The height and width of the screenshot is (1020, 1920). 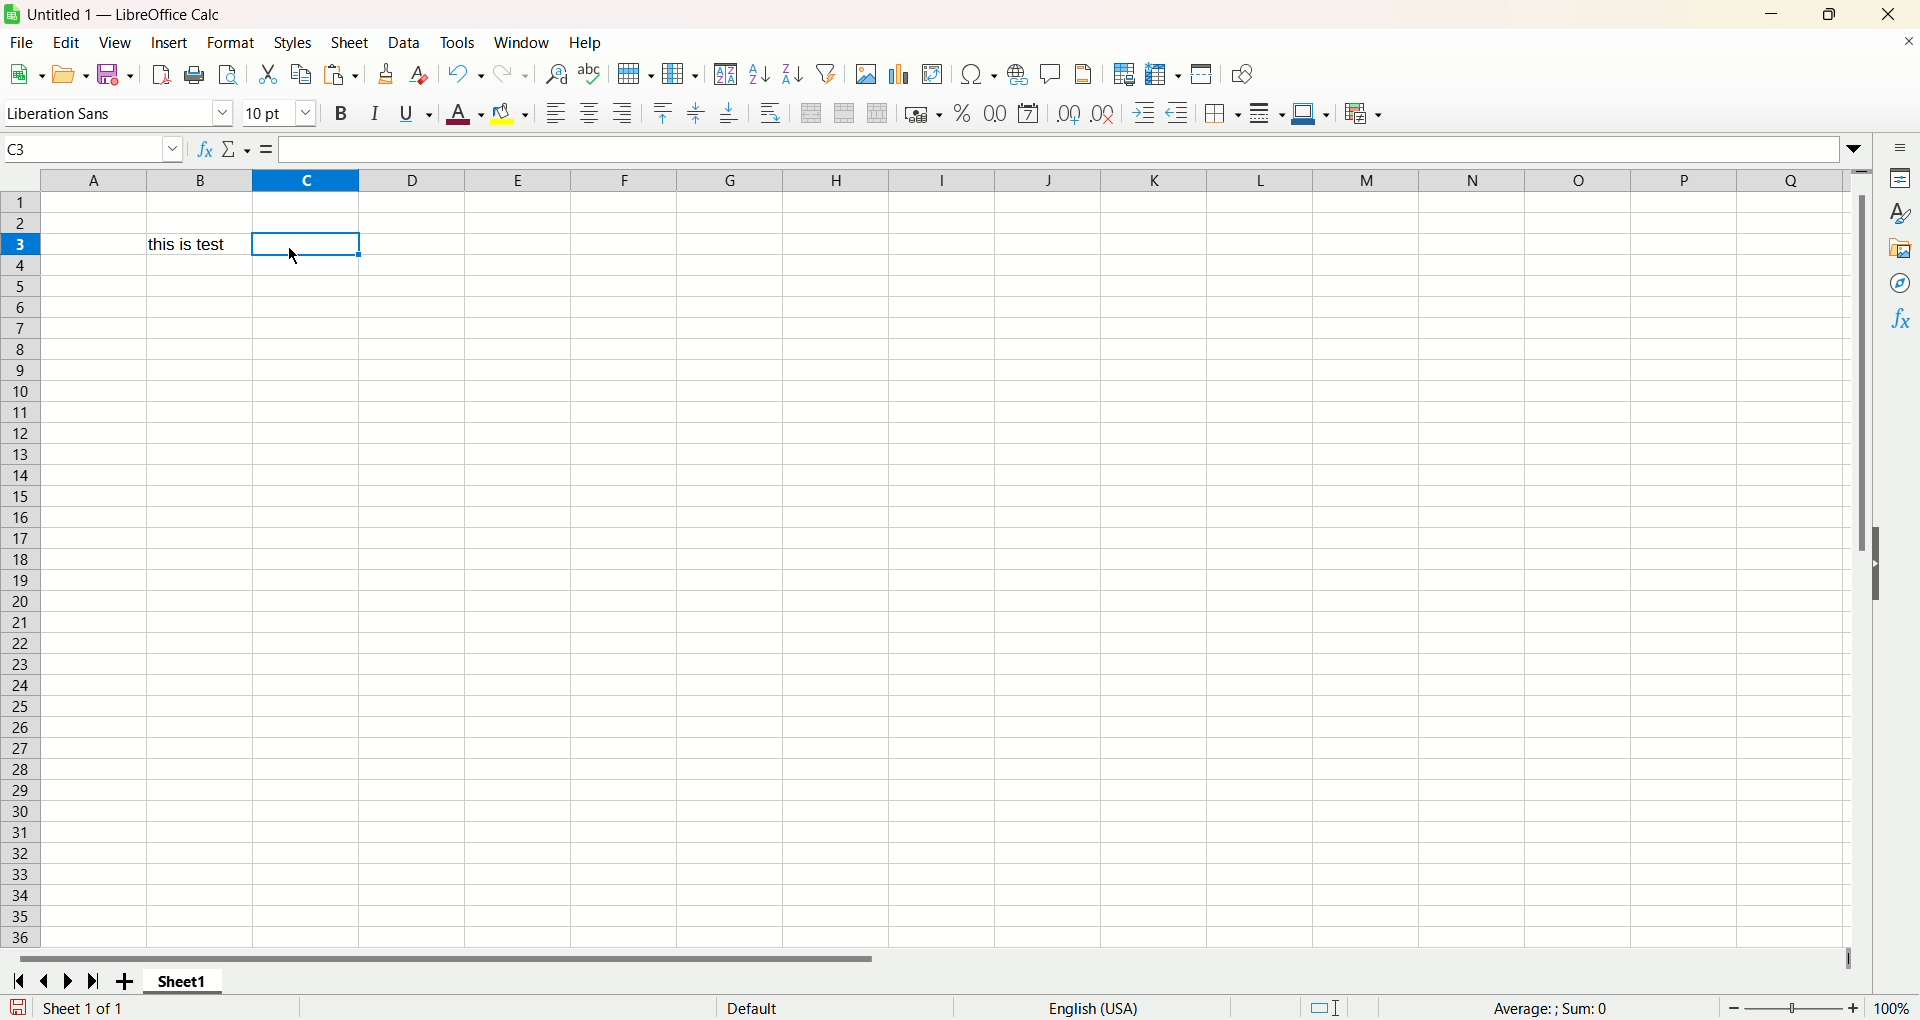 What do you see at coordinates (1879, 563) in the screenshot?
I see `show` at bounding box center [1879, 563].